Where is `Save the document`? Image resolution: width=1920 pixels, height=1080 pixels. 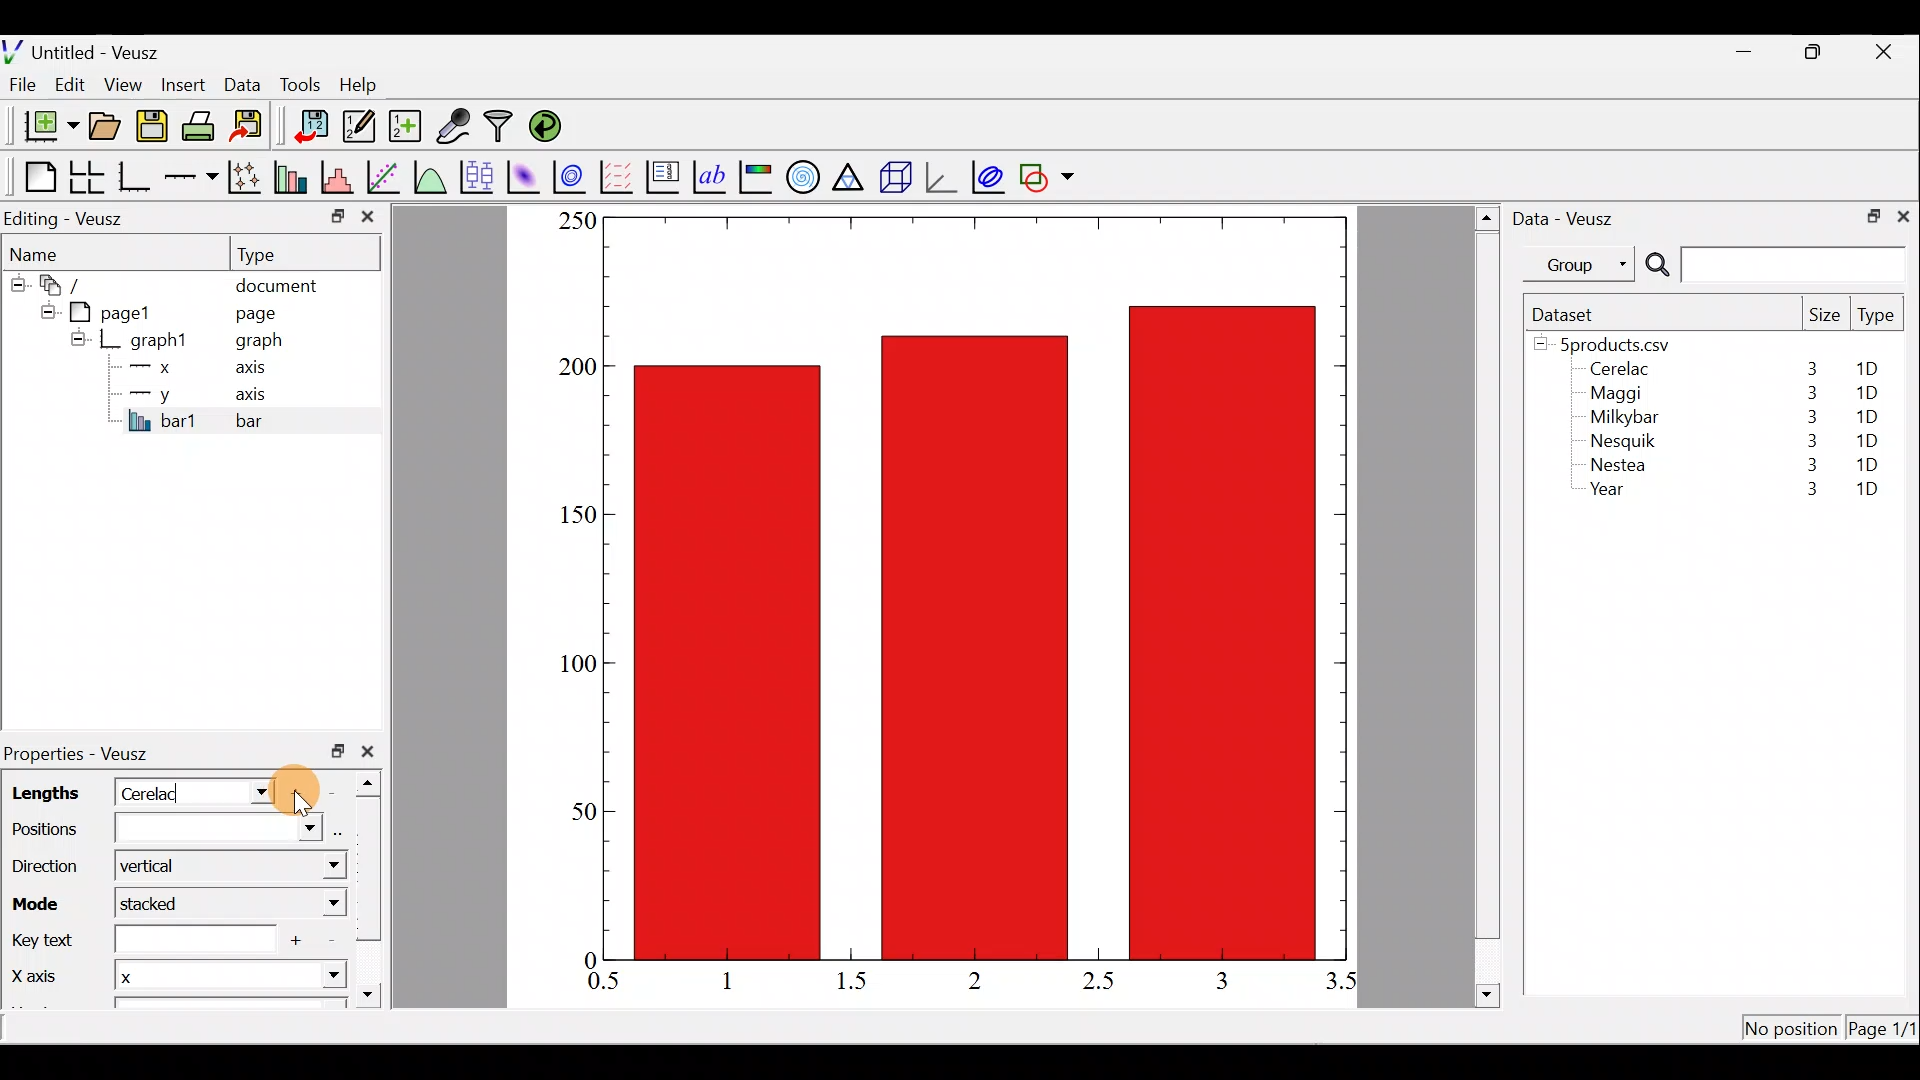 Save the document is located at coordinates (154, 130).